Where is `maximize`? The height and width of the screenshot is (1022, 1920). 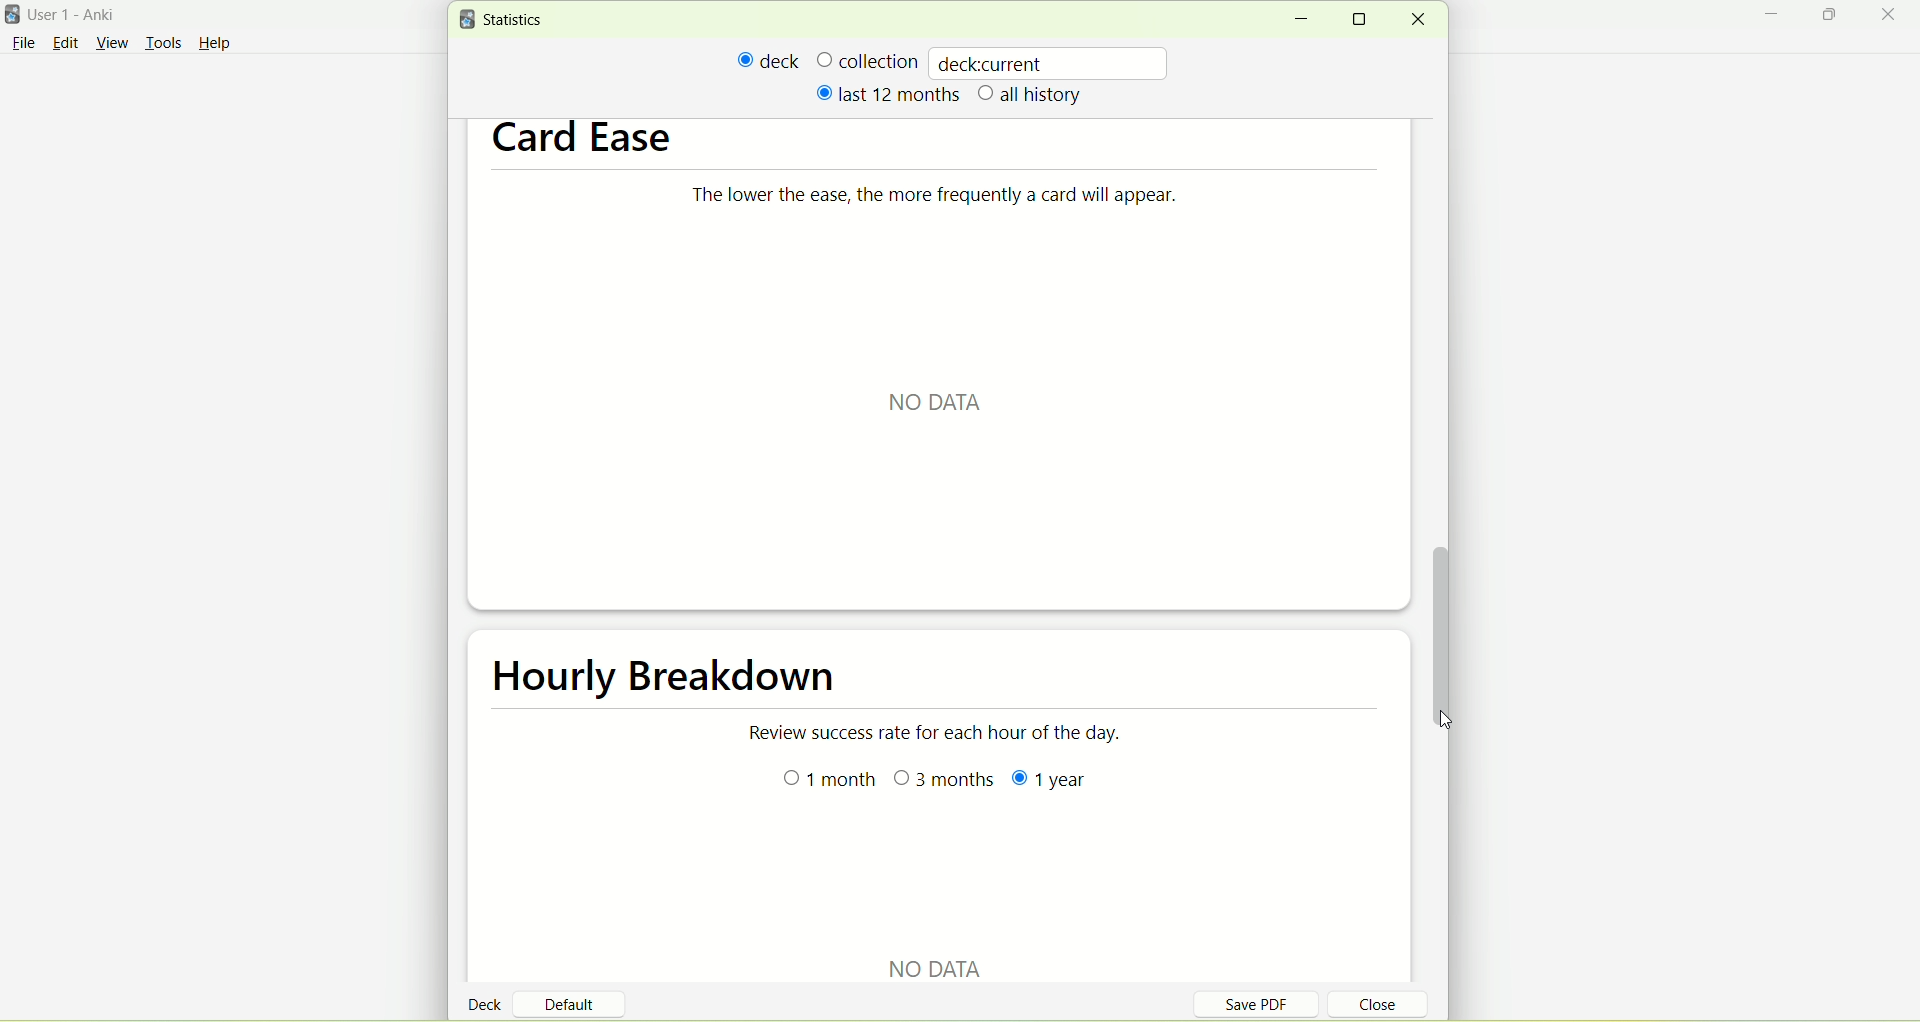 maximize is located at coordinates (1366, 19).